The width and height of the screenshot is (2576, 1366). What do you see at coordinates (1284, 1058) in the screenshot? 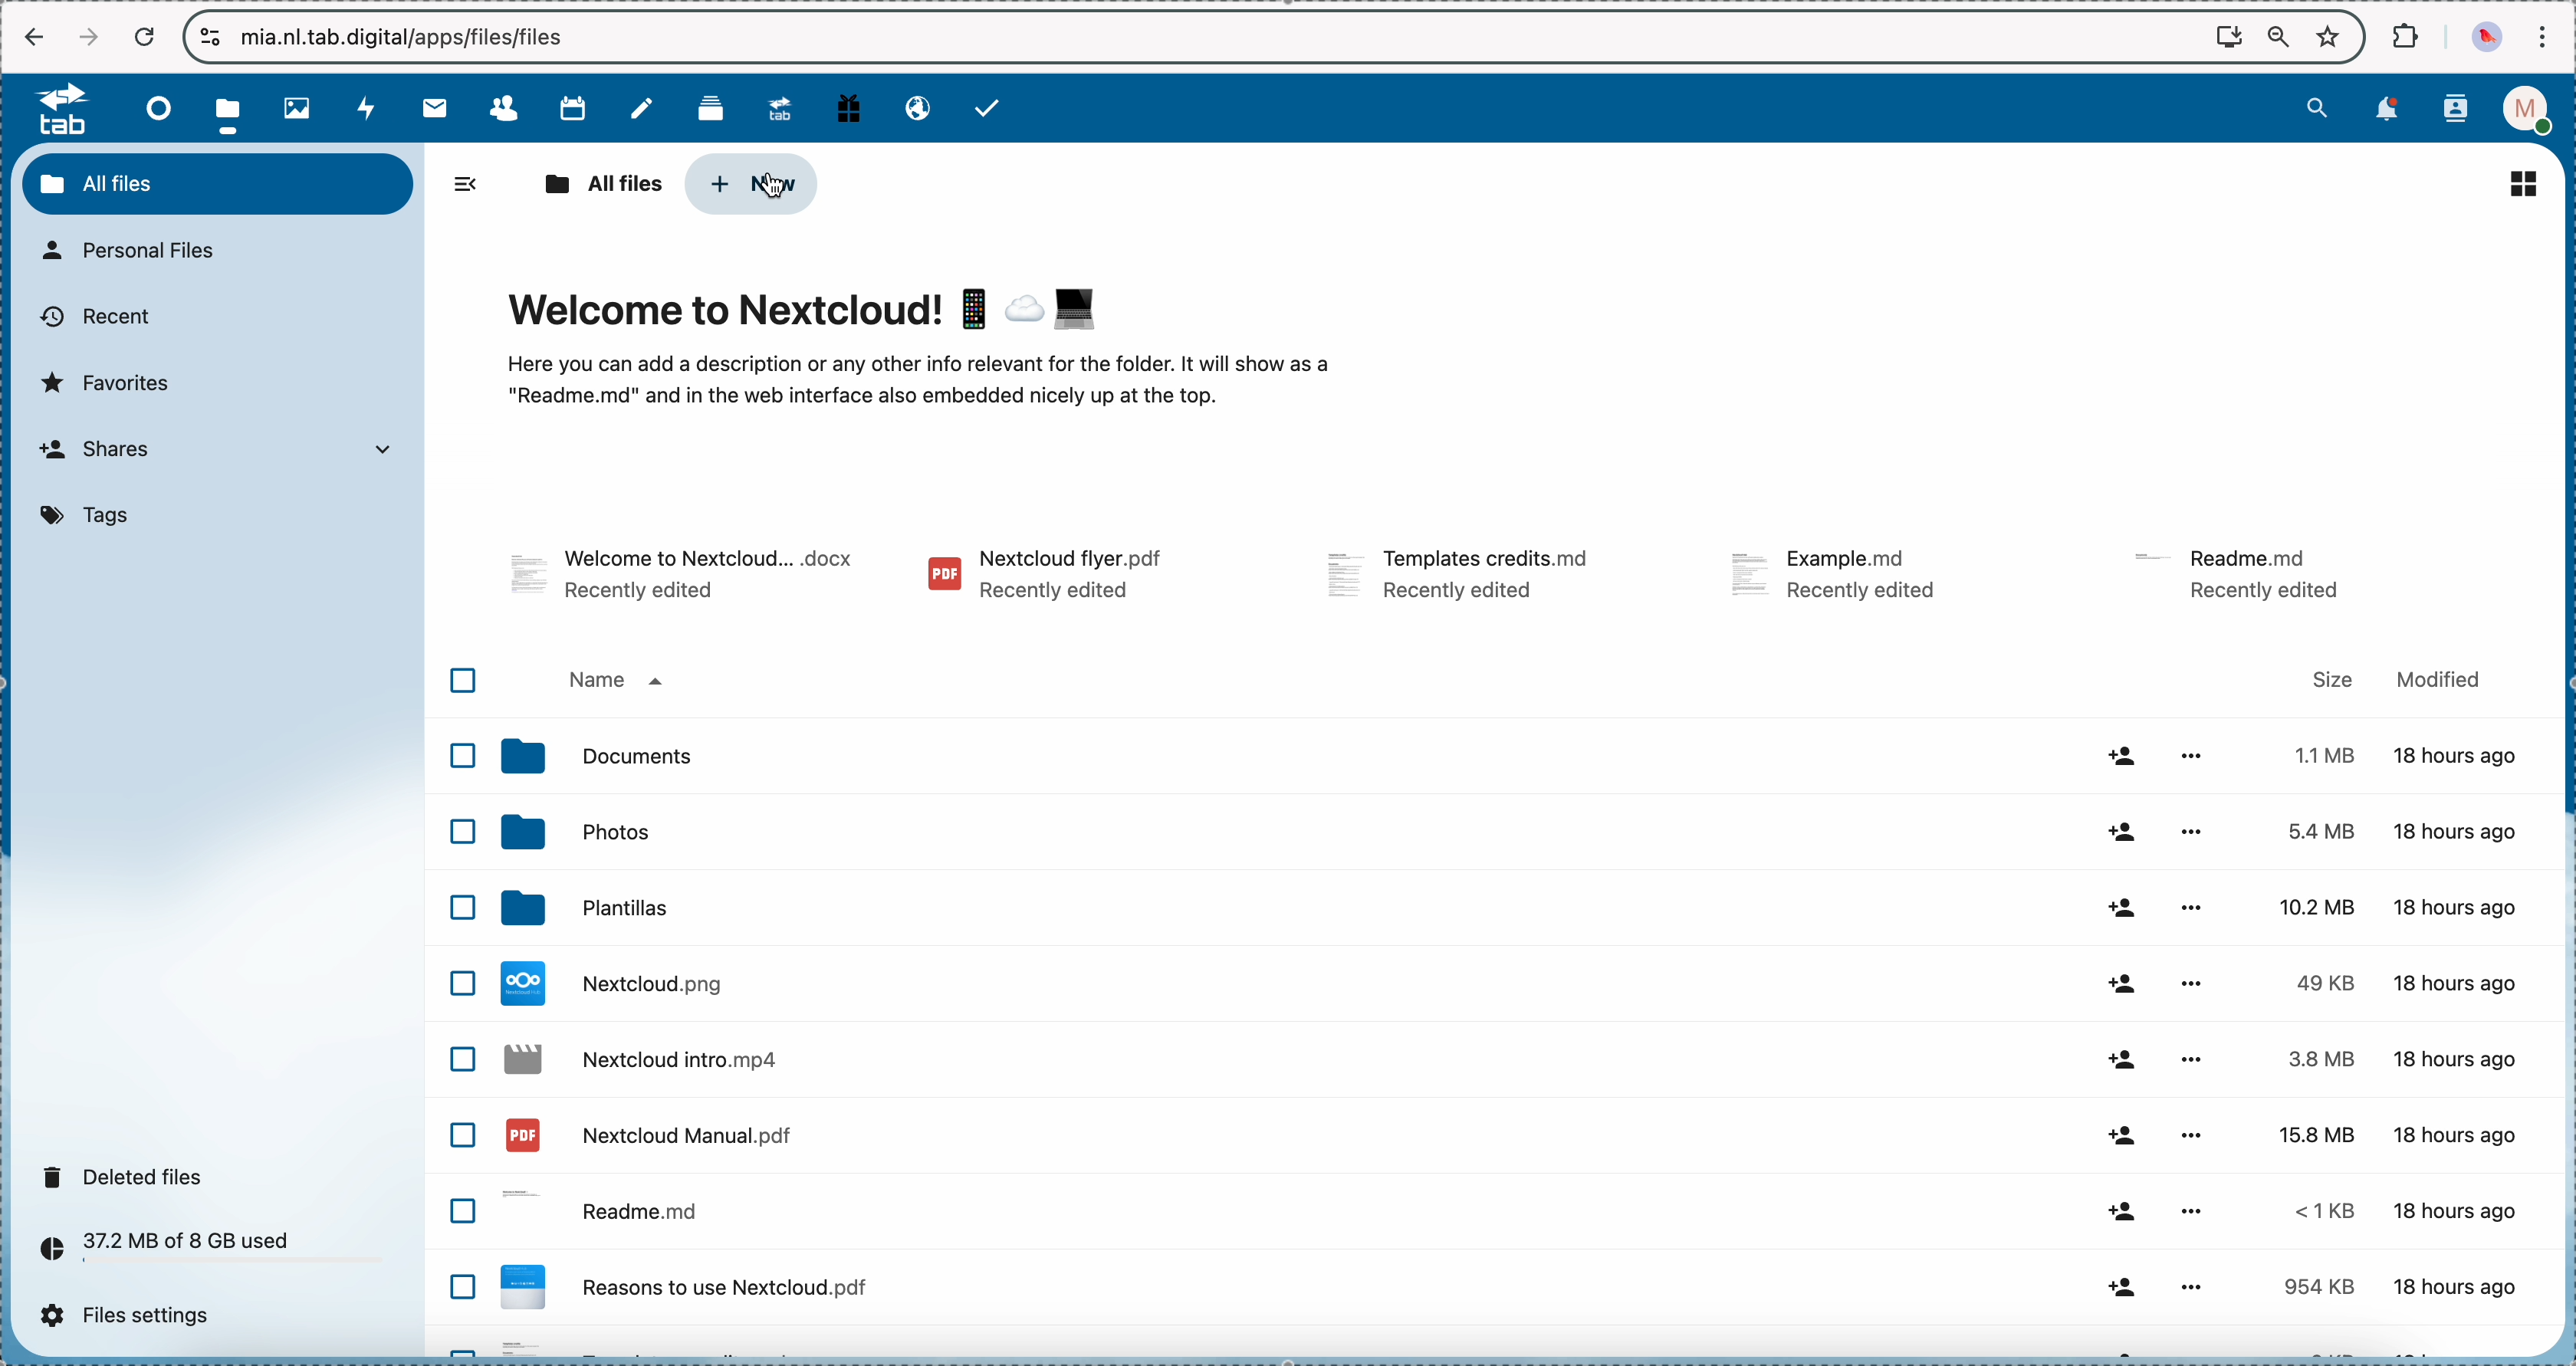
I see `file` at bounding box center [1284, 1058].